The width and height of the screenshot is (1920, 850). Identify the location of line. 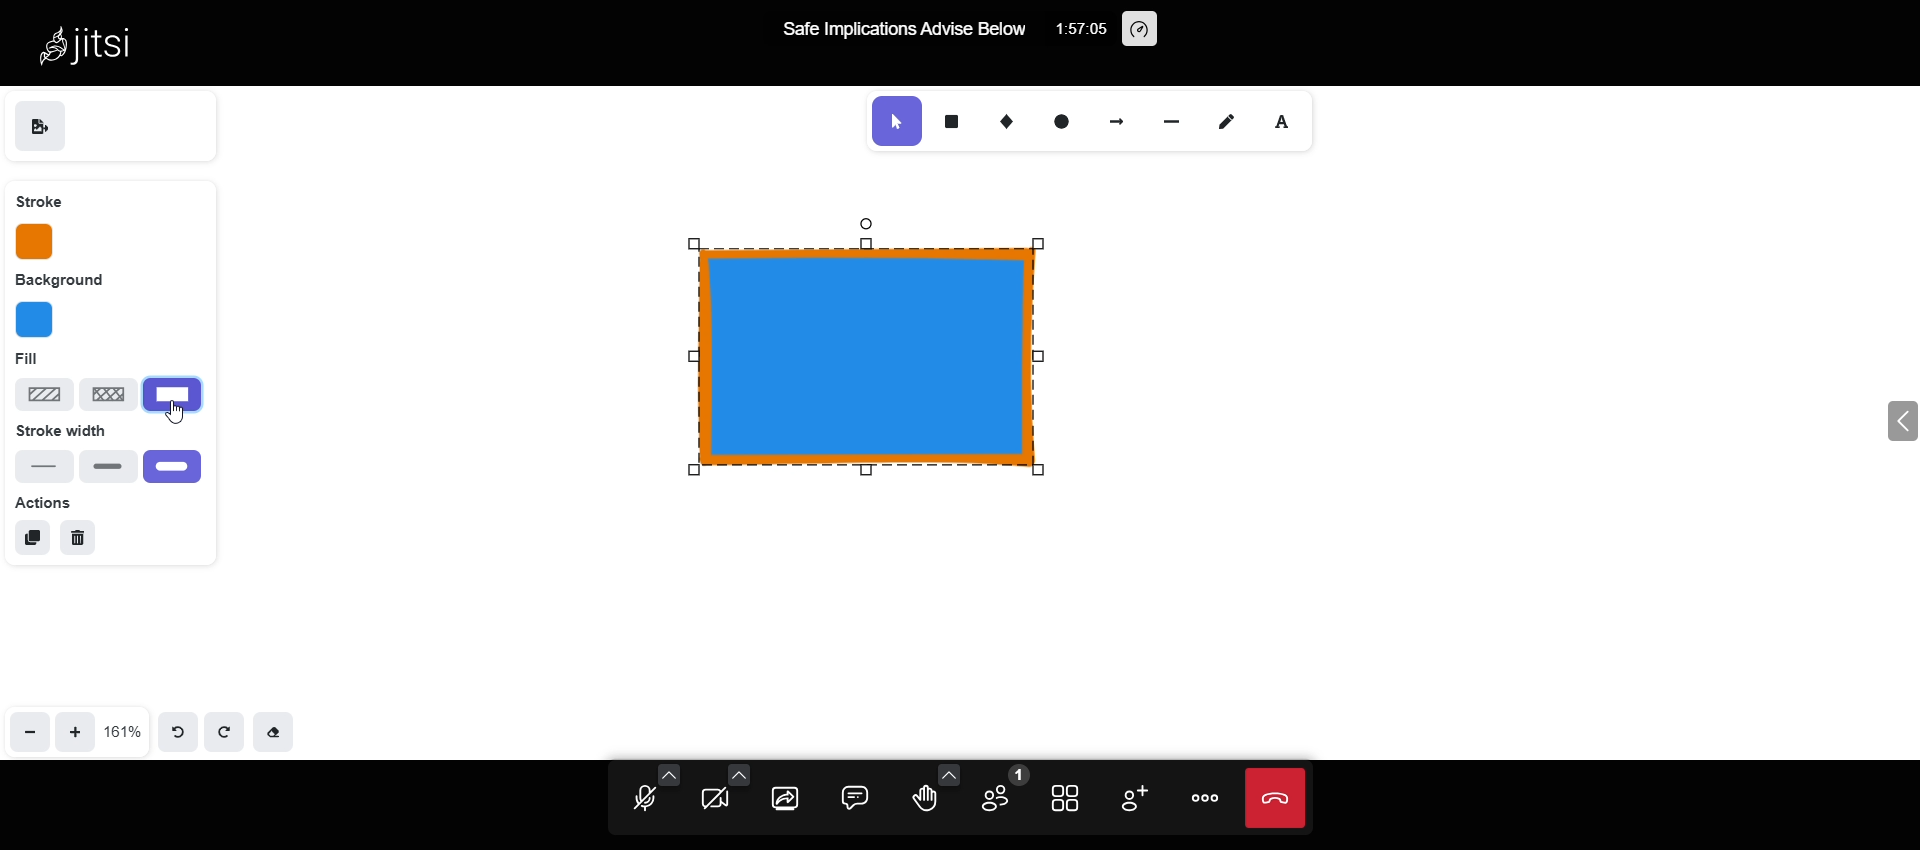
(1170, 120).